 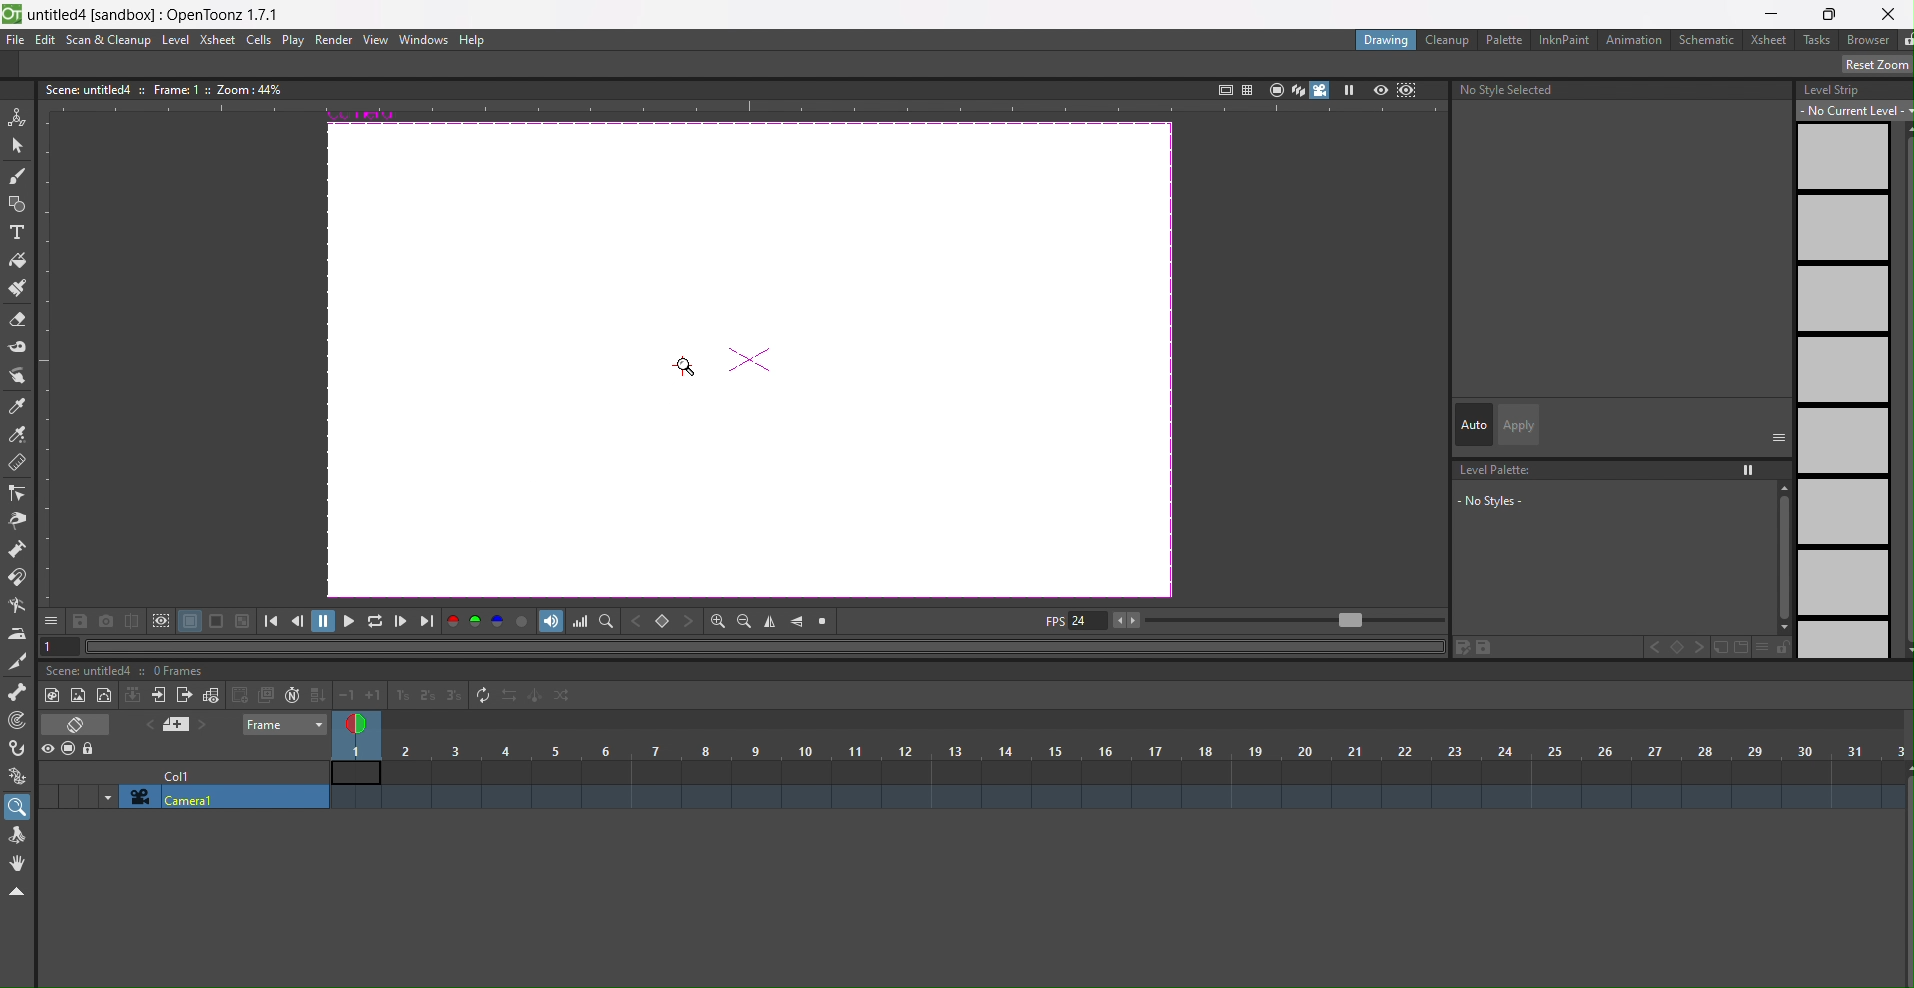 I want to click on increase/ decrease step, so click(x=400, y=697).